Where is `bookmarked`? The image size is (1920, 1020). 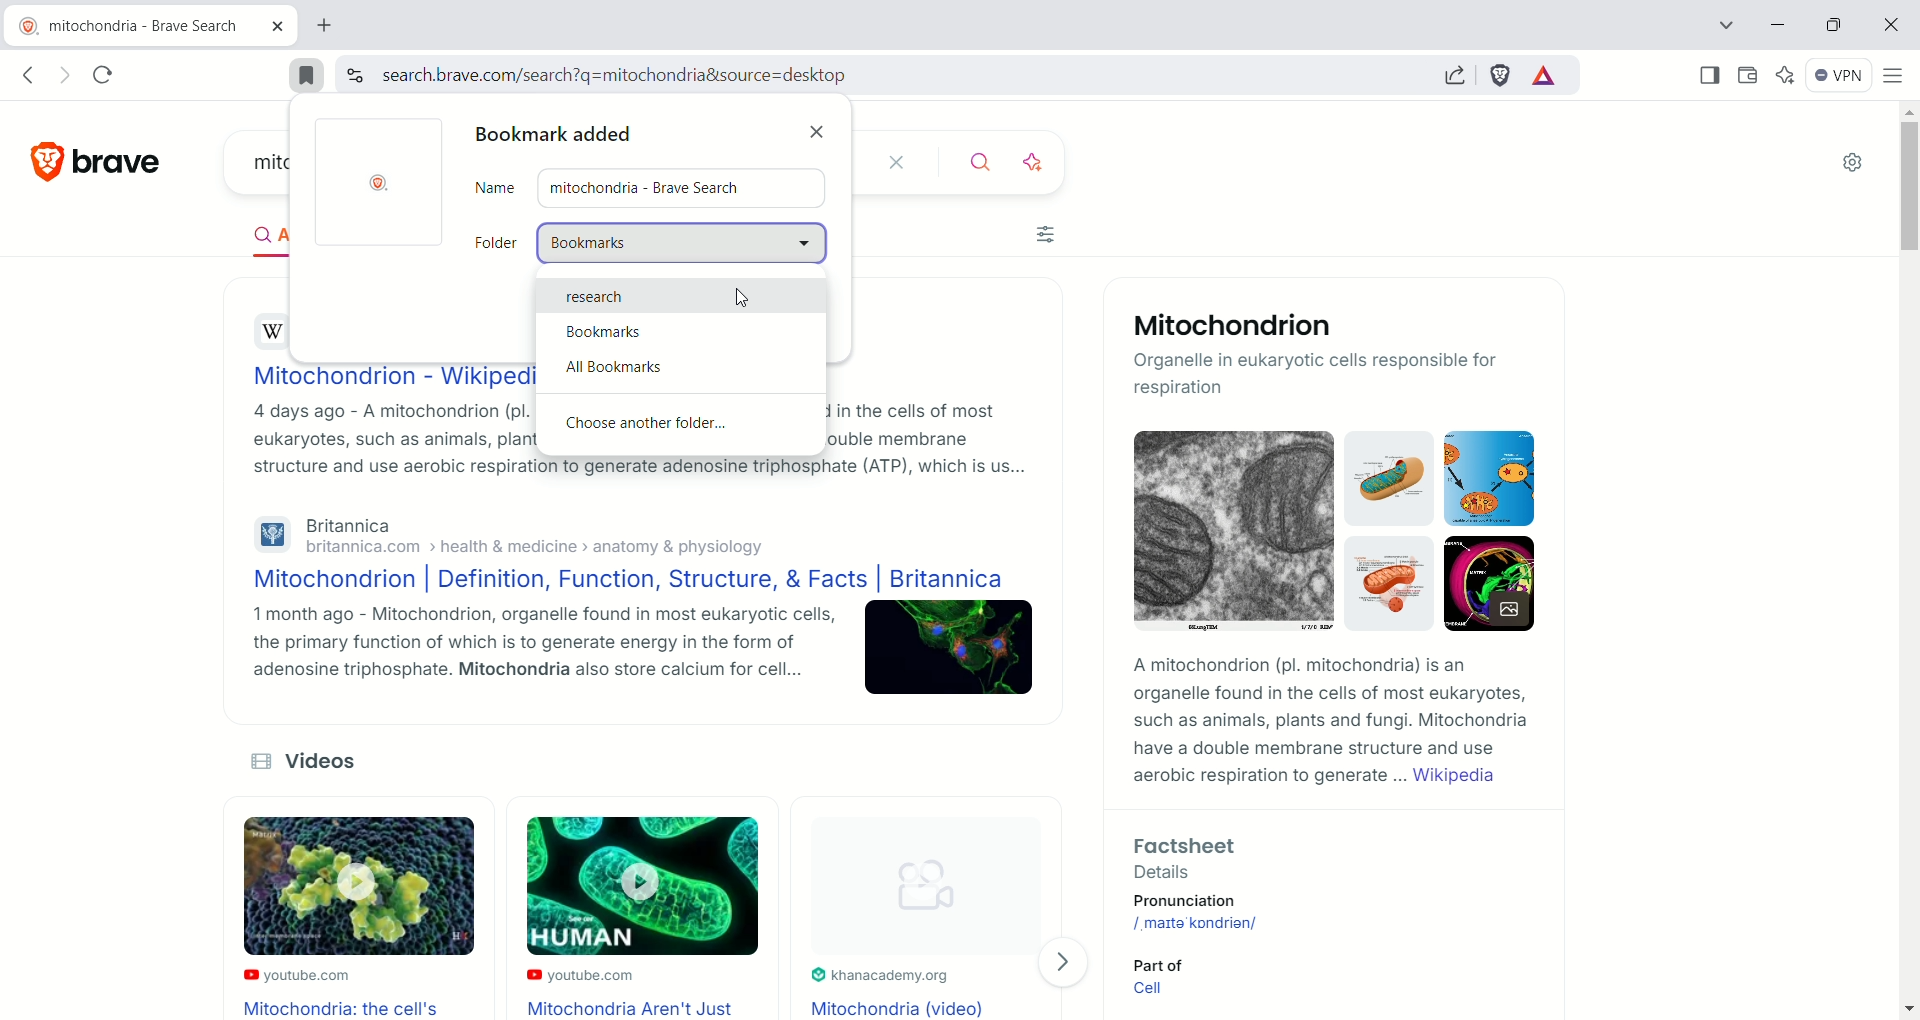 bookmarked is located at coordinates (307, 76).